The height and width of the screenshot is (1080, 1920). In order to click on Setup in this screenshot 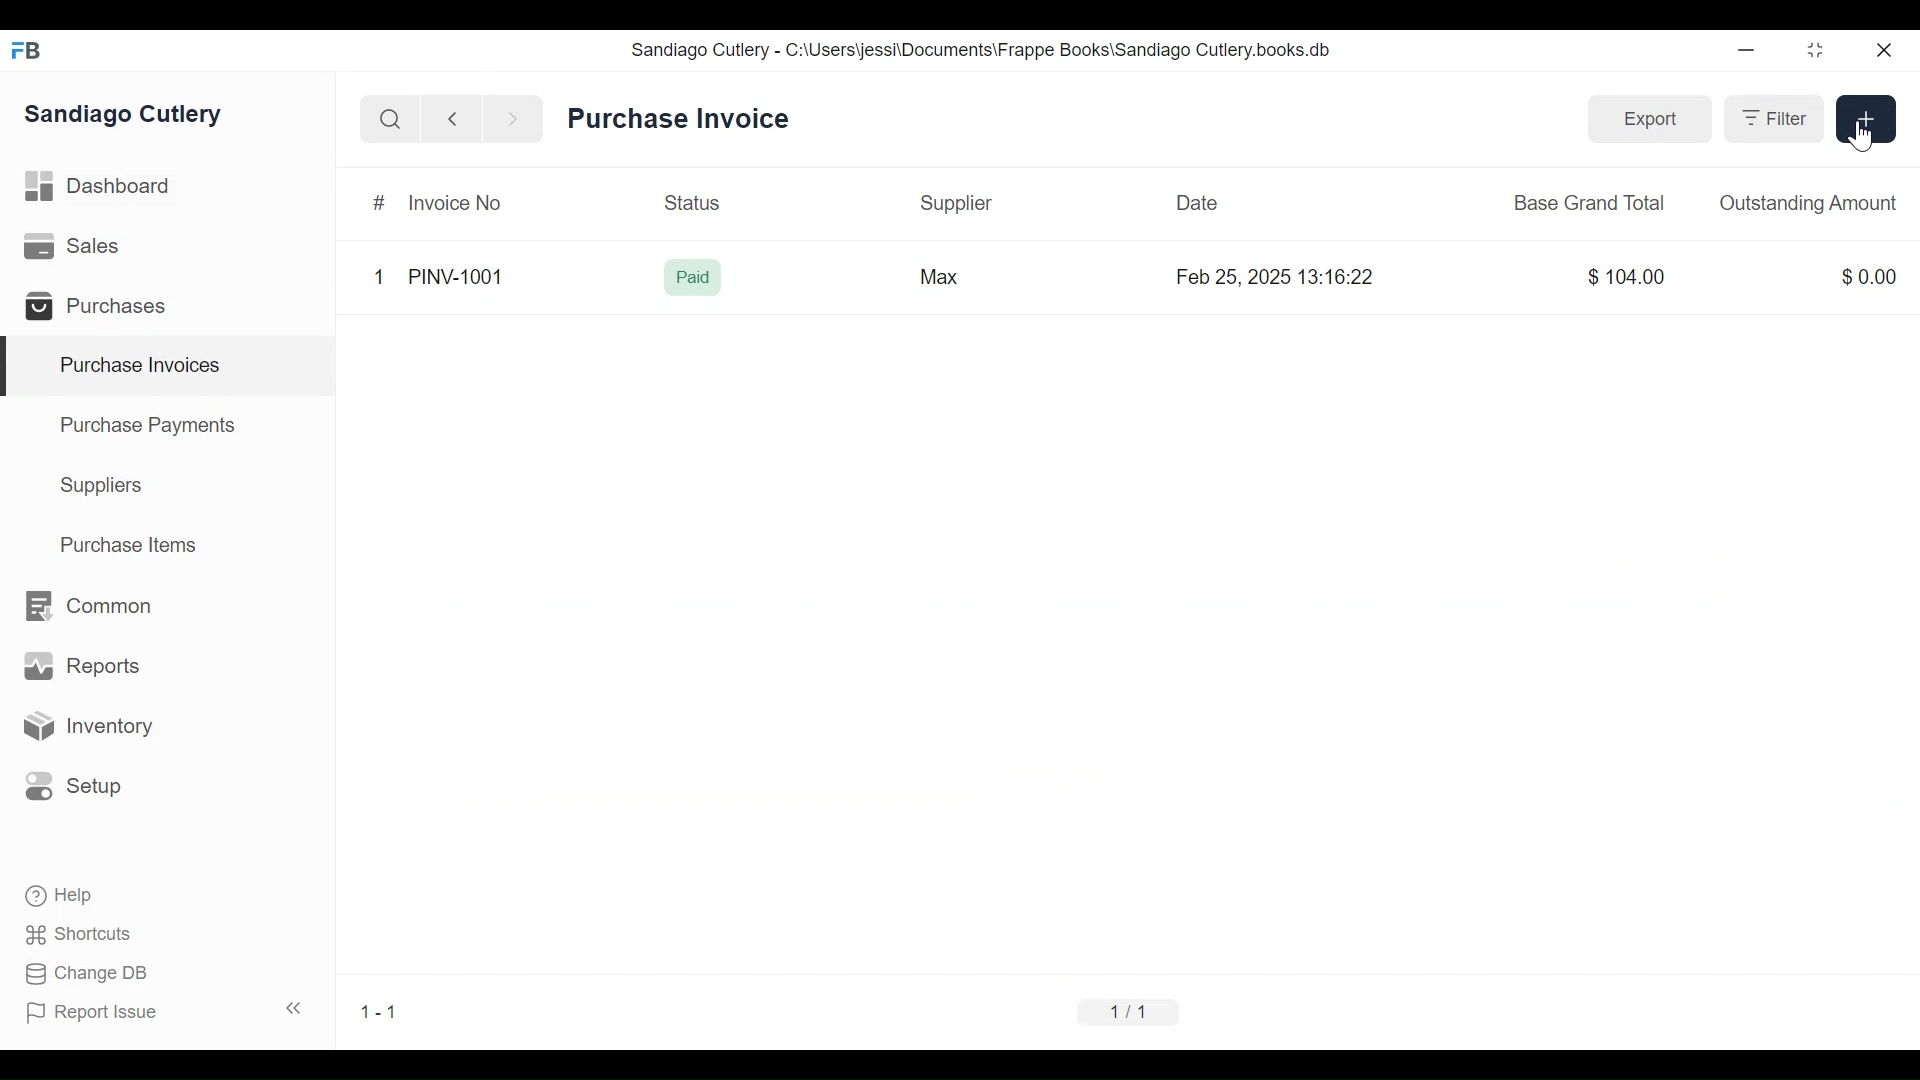, I will do `click(74, 785)`.